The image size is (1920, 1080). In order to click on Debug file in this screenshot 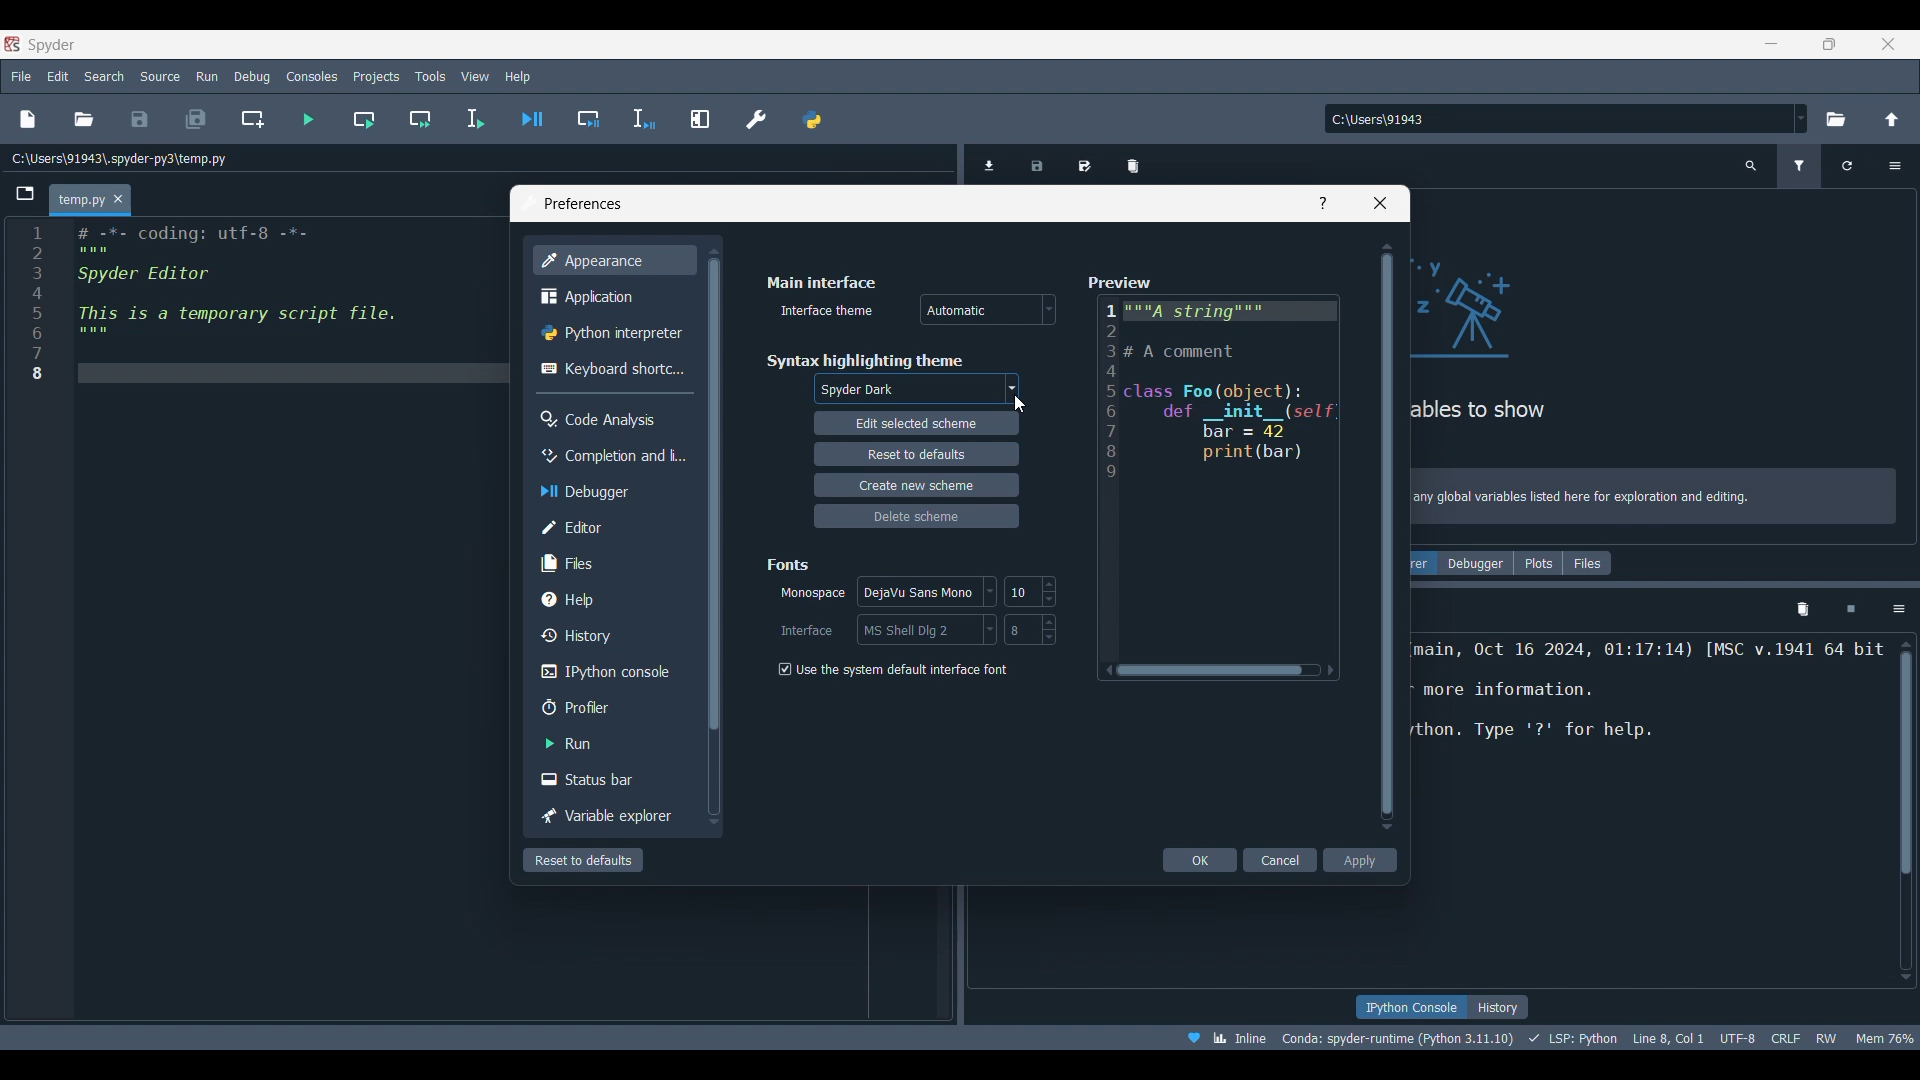, I will do `click(532, 118)`.